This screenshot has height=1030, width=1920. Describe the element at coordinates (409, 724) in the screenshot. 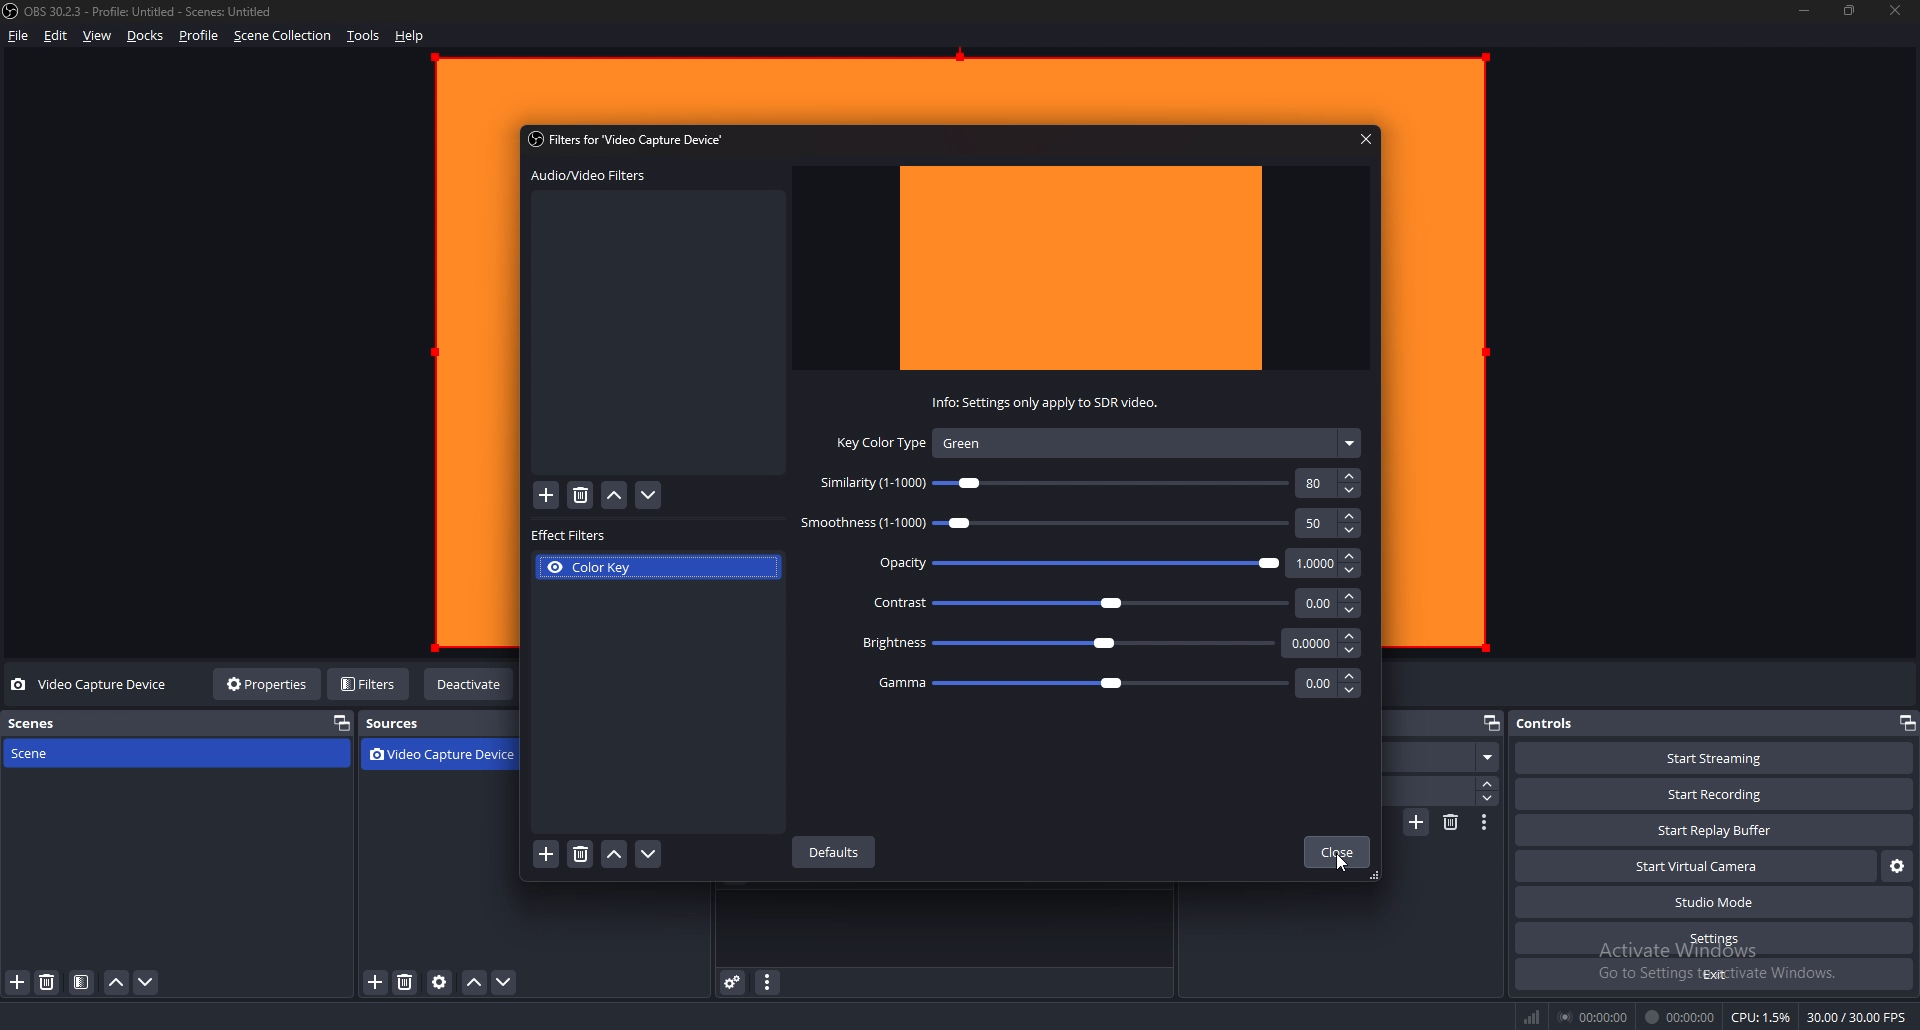

I see `sources` at that location.